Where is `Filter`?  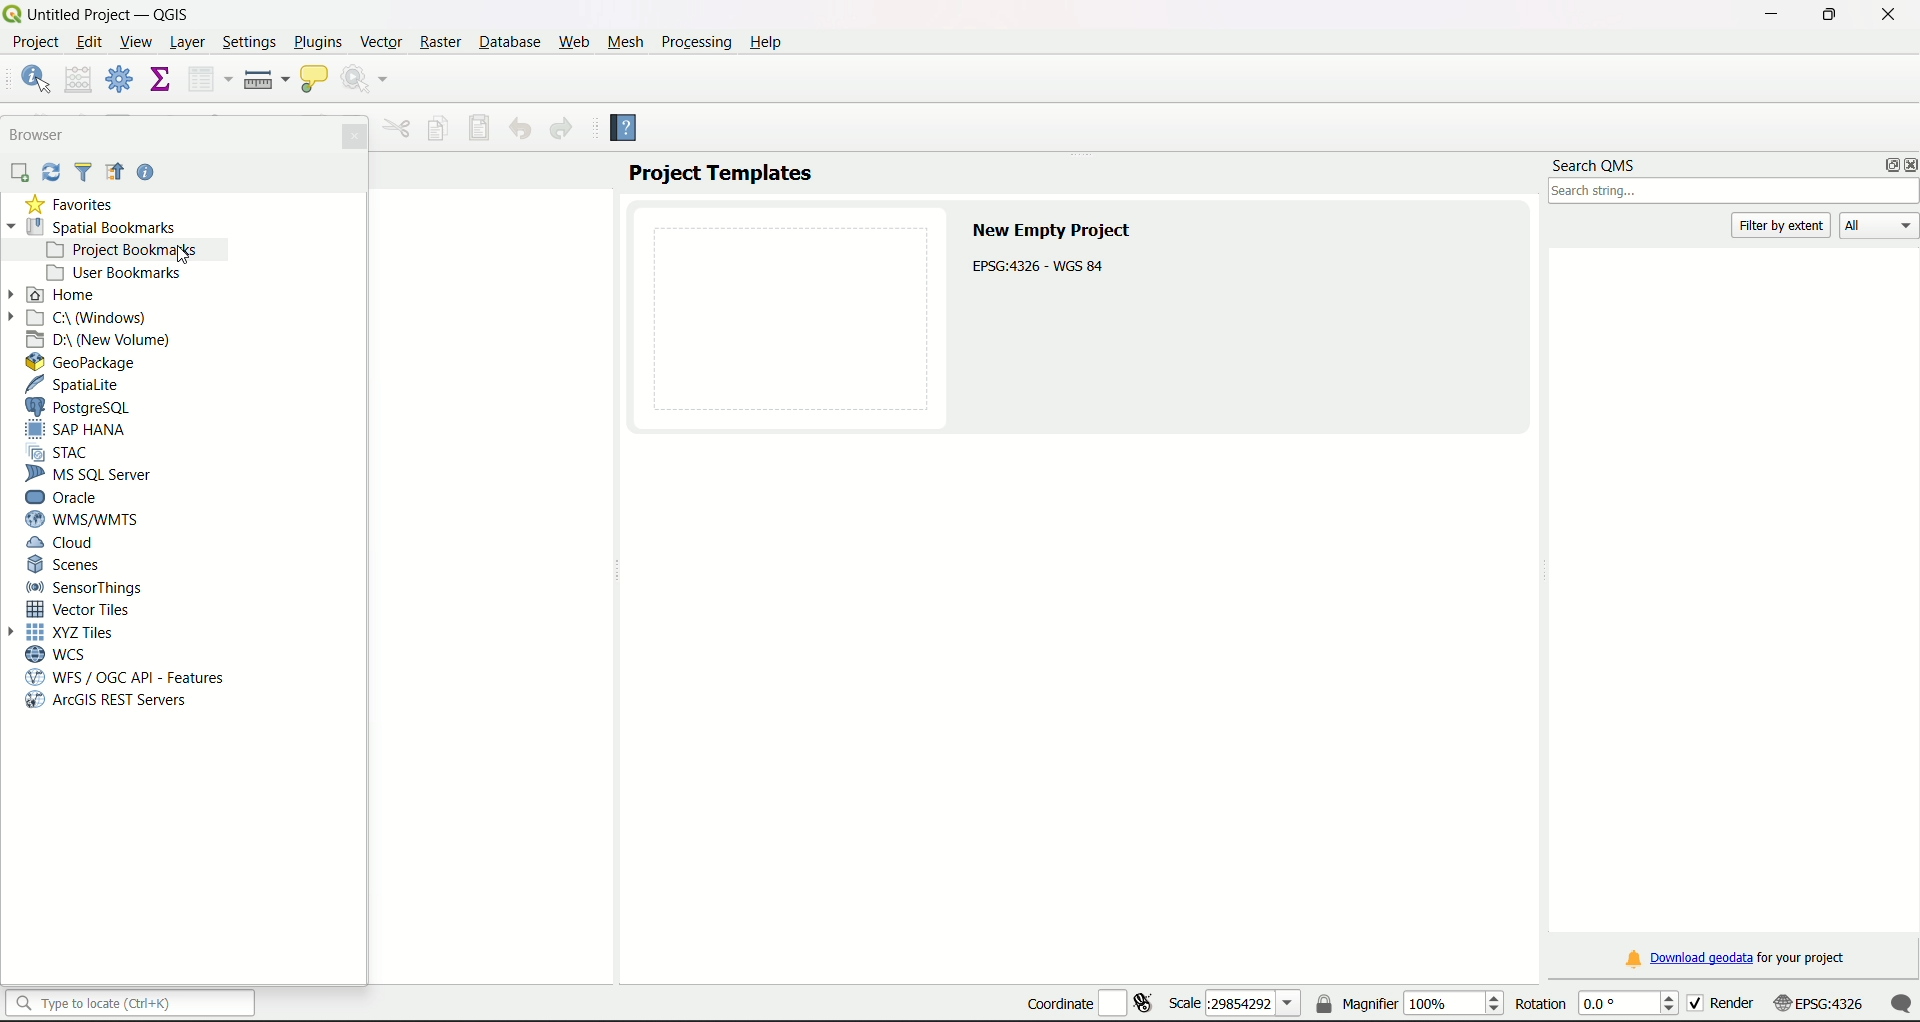 Filter is located at coordinates (84, 173).